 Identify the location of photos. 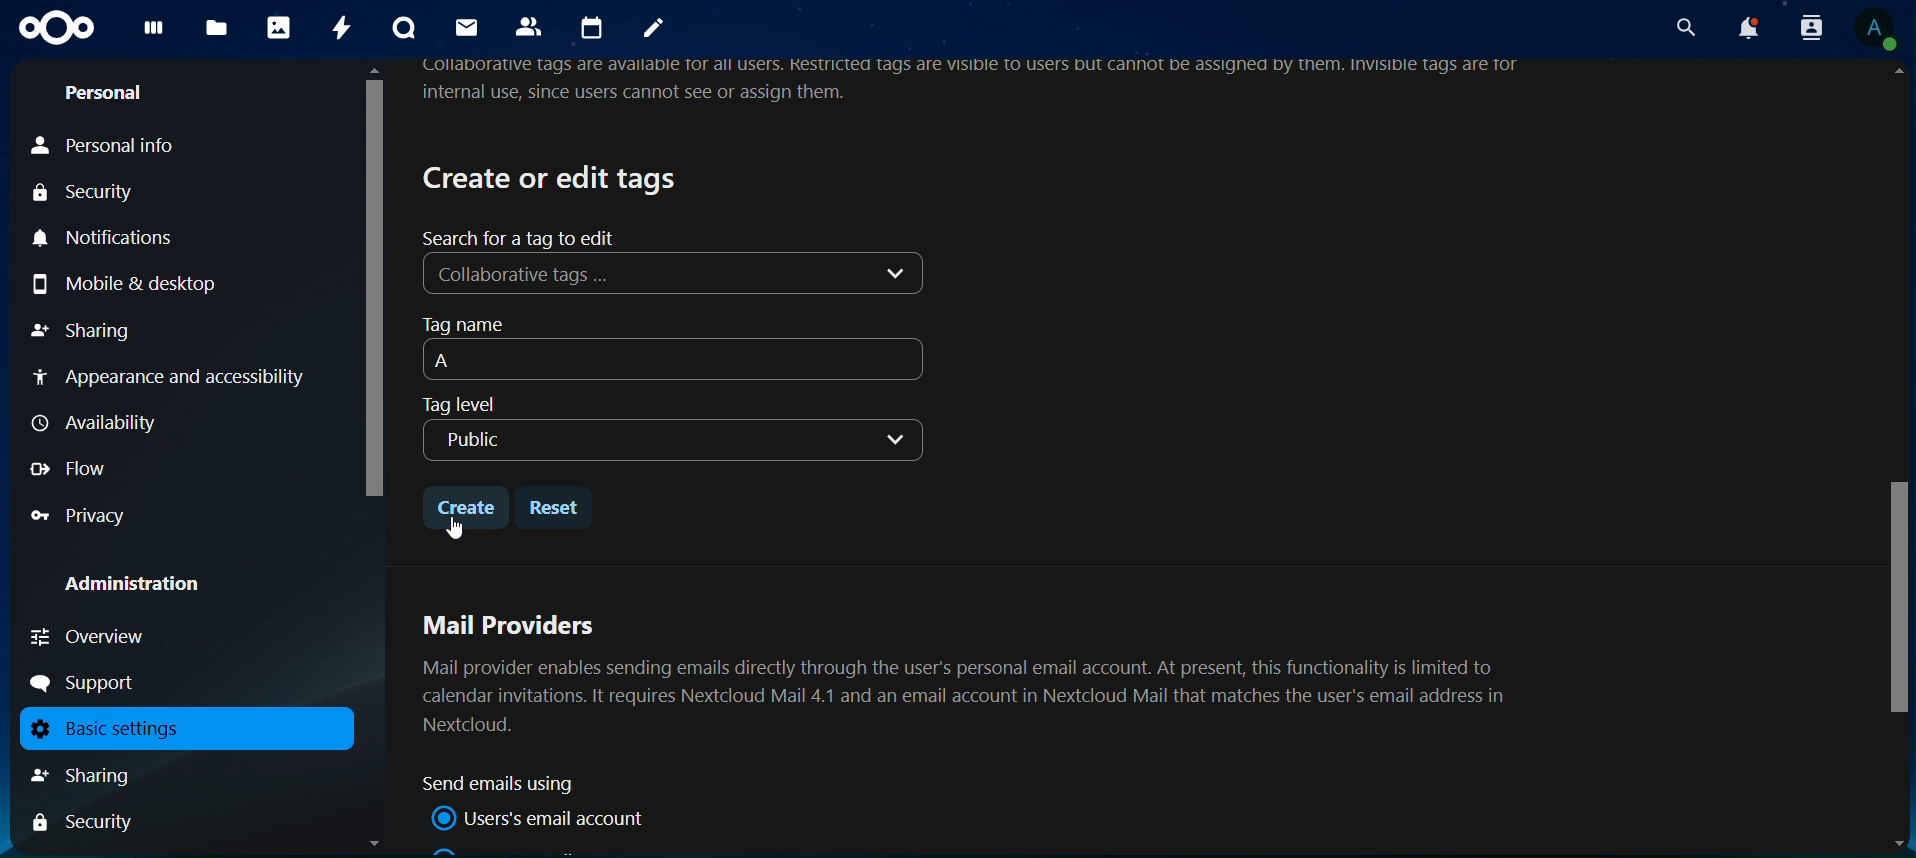
(278, 28).